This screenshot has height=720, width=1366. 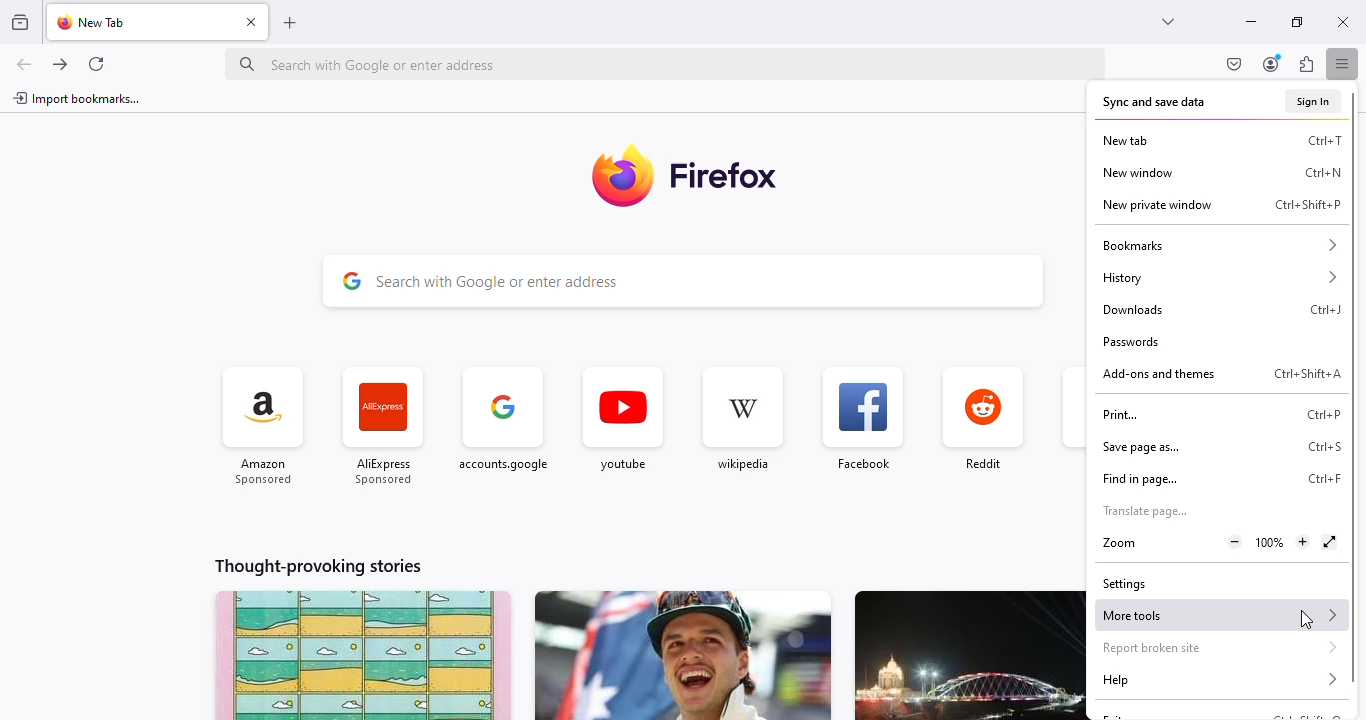 What do you see at coordinates (264, 427) in the screenshot?
I see `amazon` at bounding box center [264, 427].